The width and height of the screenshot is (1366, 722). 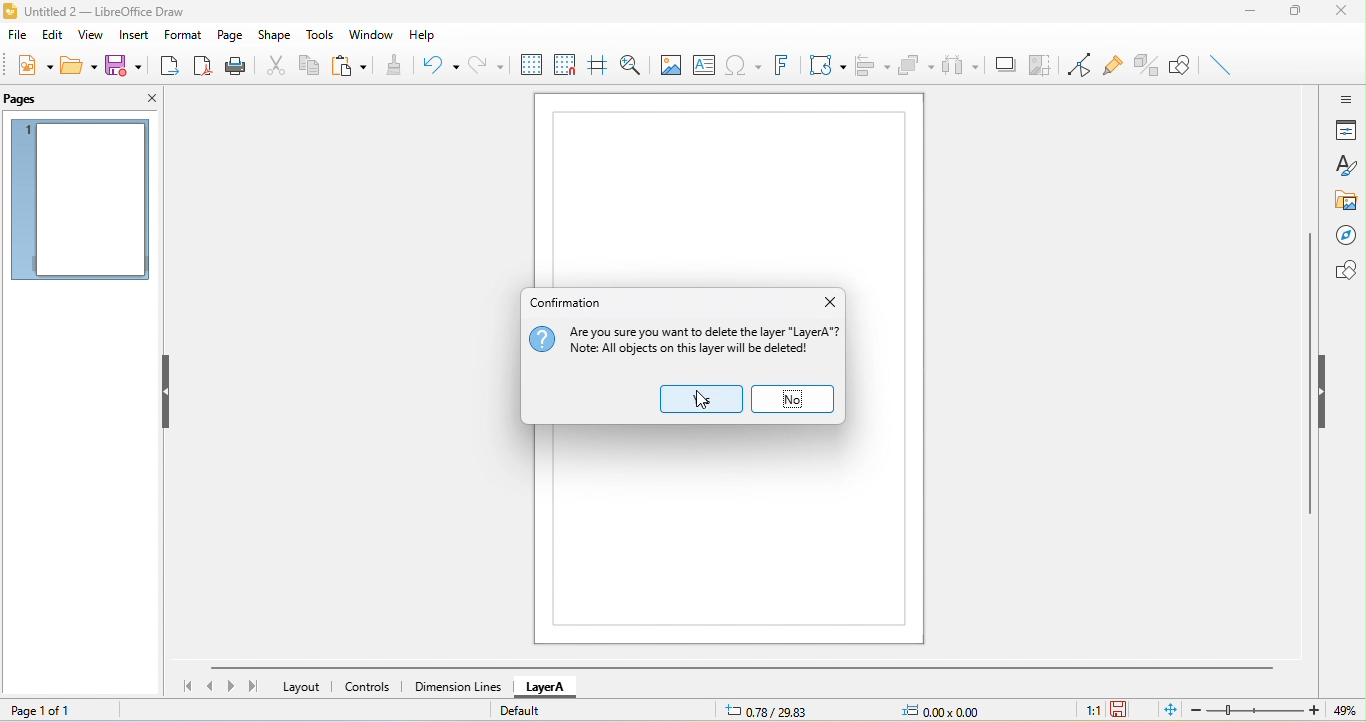 What do you see at coordinates (61, 711) in the screenshot?
I see `page 1 of 1` at bounding box center [61, 711].